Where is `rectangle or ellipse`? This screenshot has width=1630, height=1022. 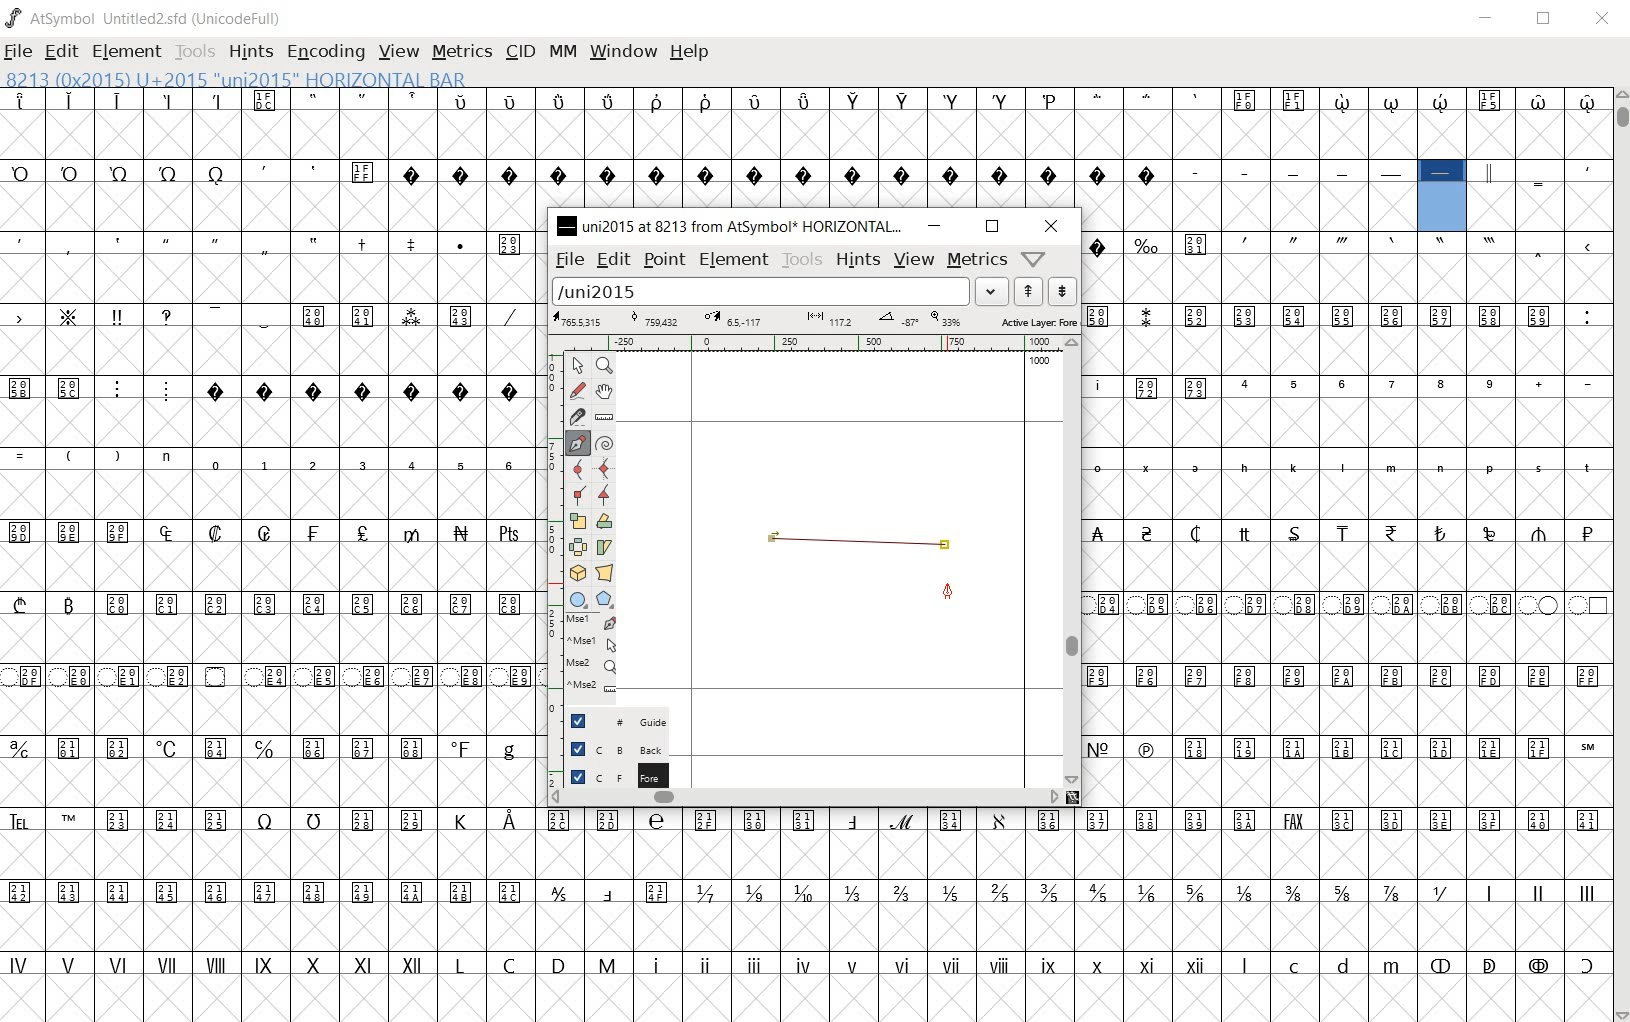
rectangle or ellipse is located at coordinates (576, 599).